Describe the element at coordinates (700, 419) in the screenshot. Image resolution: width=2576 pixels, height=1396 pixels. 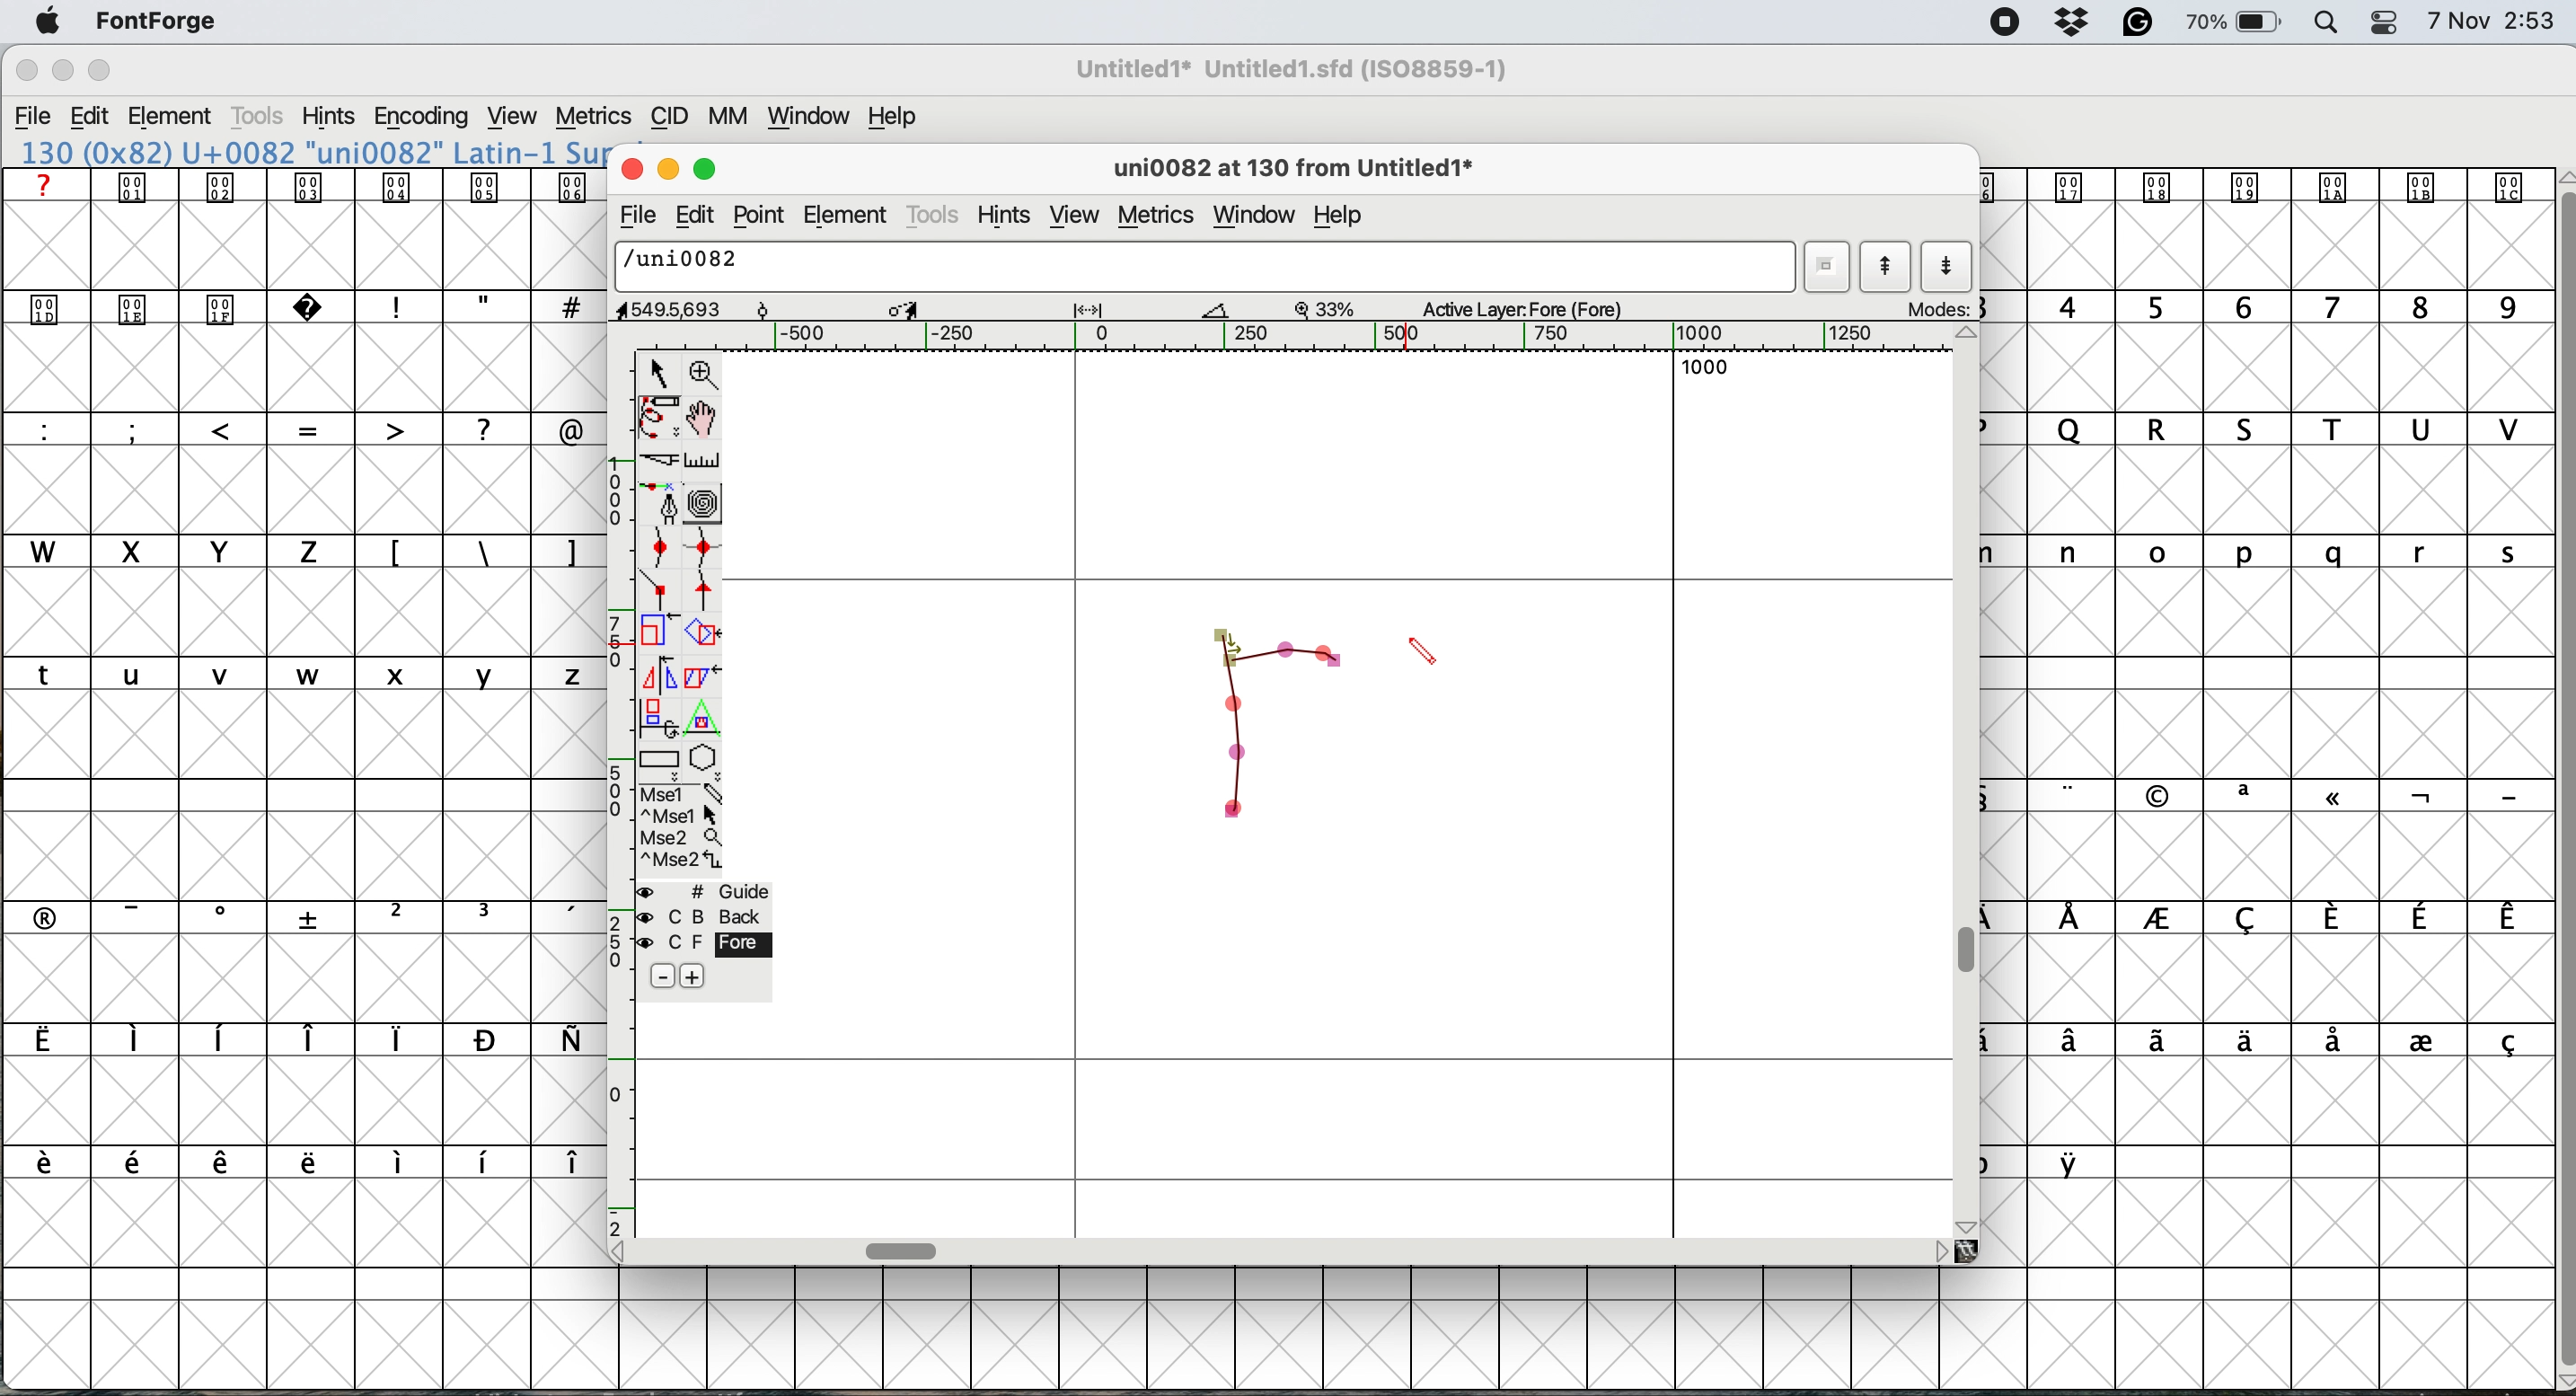
I see `scroll by hand` at that location.